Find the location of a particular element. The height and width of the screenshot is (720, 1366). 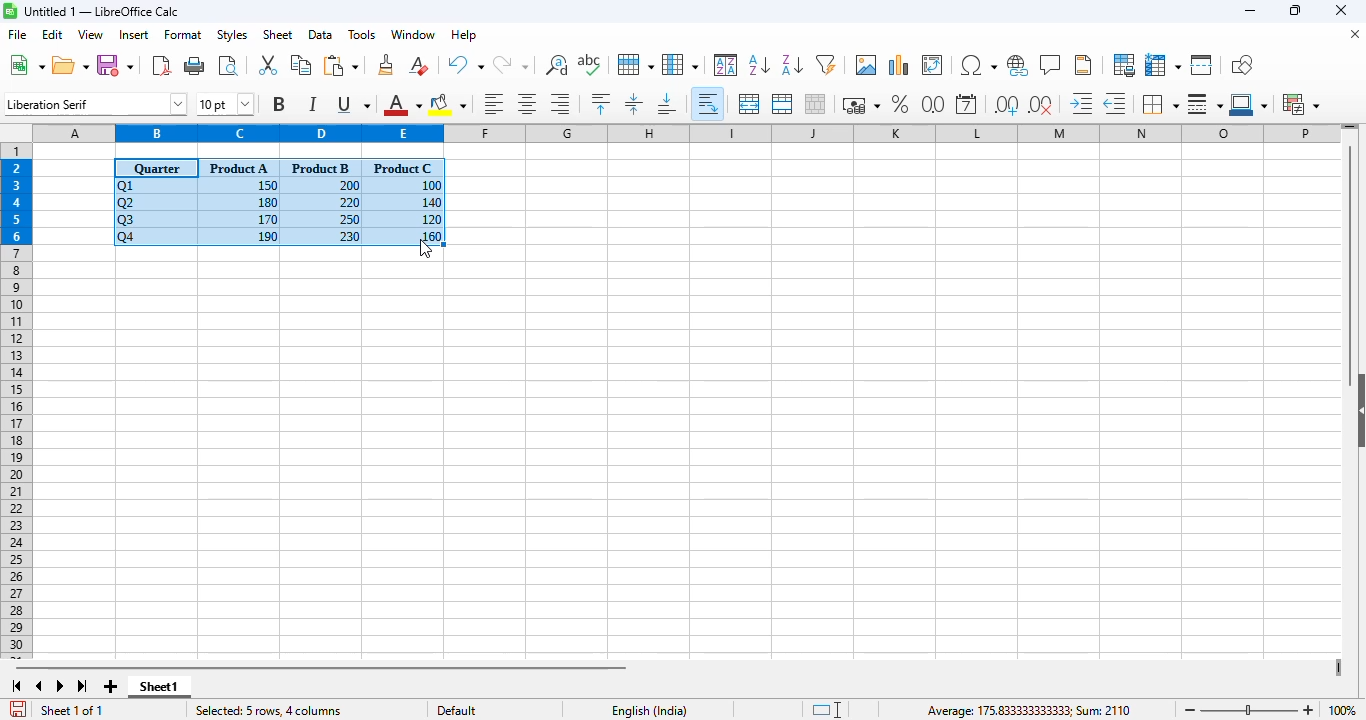

format is located at coordinates (183, 35).